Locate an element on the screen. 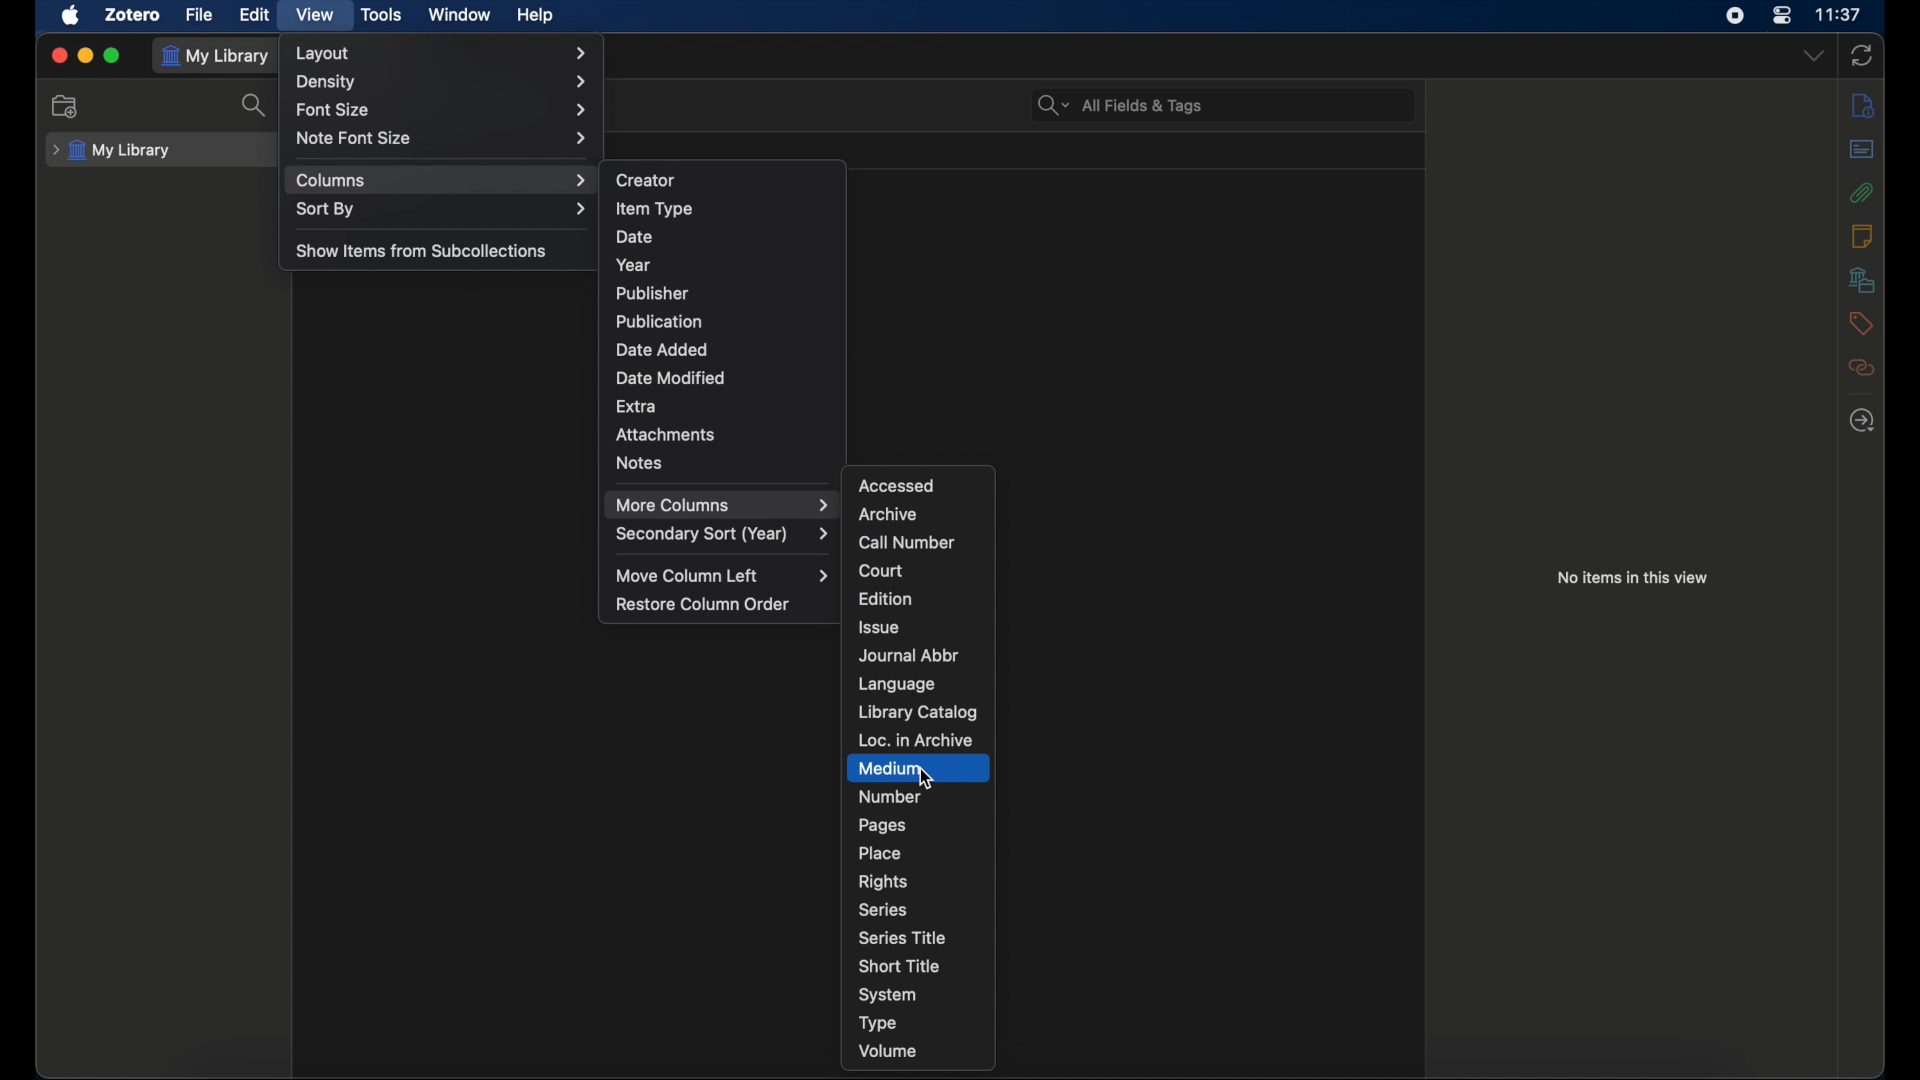  note font size is located at coordinates (444, 138).